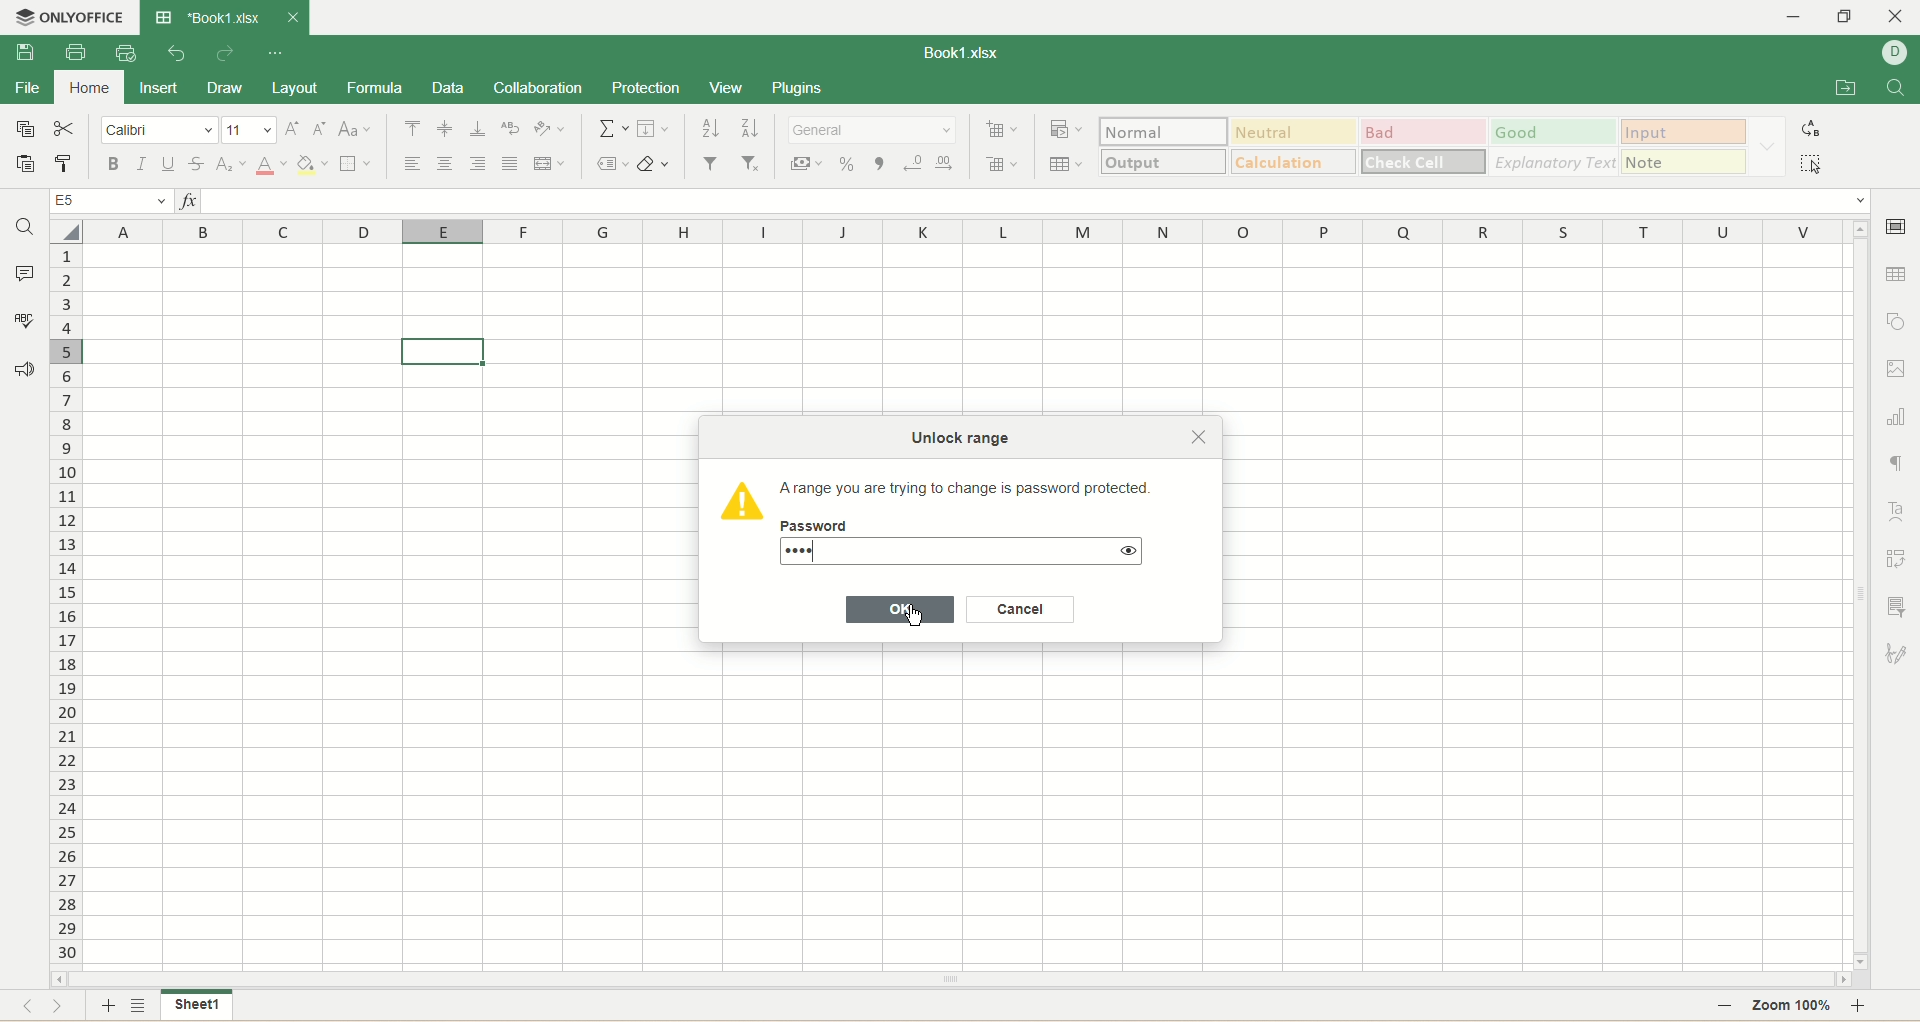 The width and height of the screenshot is (1920, 1022). I want to click on comment, so click(25, 275).